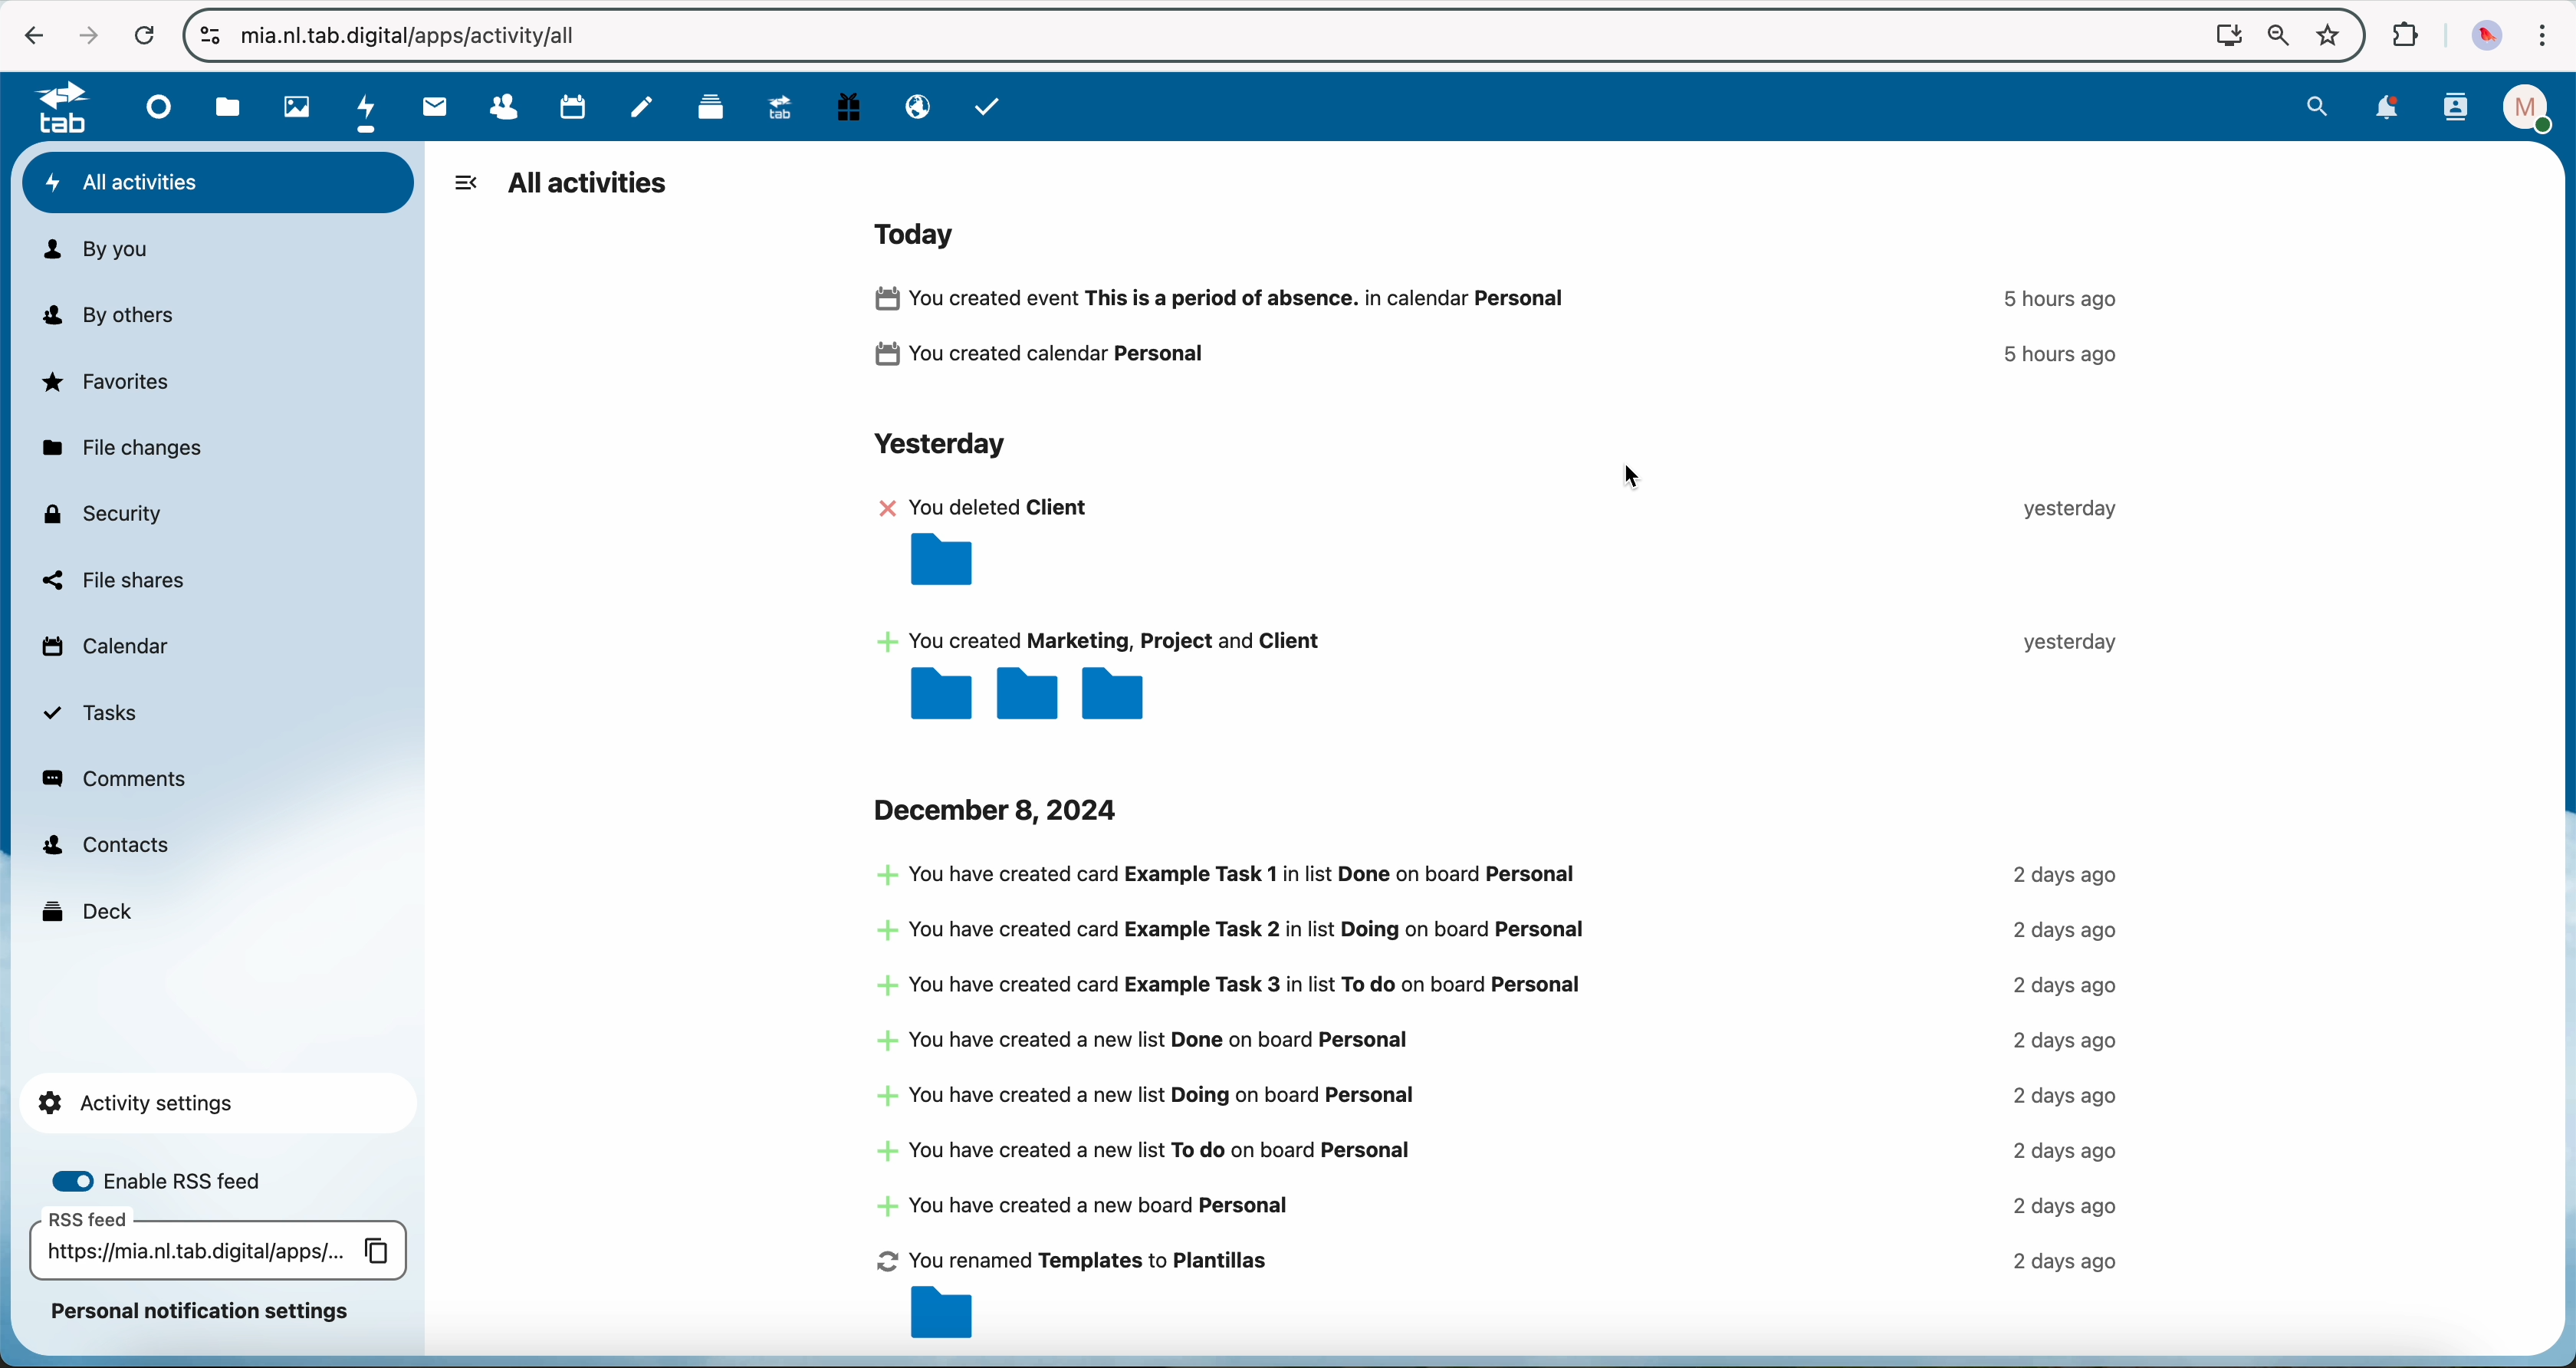 The height and width of the screenshot is (1368, 2576). What do you see at coordinates (228, 107) in the screenshot?
I see `files` at bounding box center [228, 107].